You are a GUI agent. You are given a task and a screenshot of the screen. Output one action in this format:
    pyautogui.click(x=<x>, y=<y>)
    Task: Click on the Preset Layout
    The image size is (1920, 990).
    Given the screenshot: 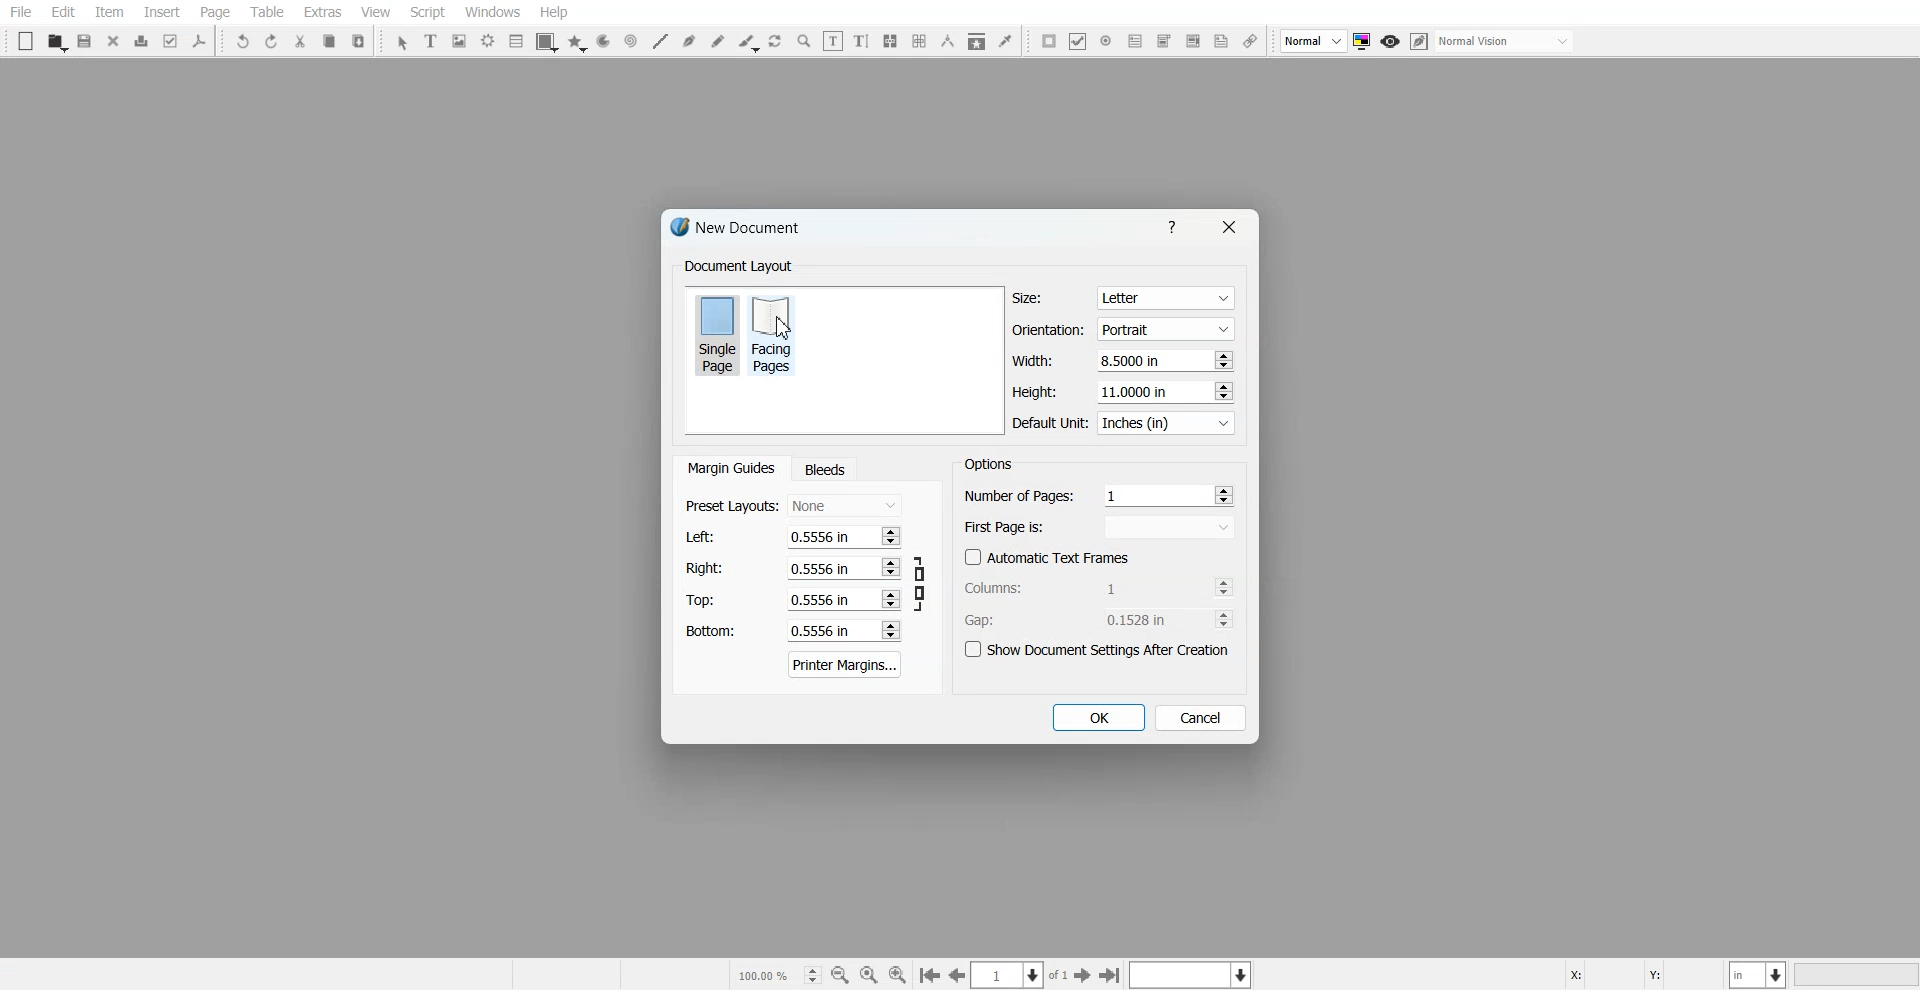 What is the action you would take?
    pyautogui.click(x=793, y=506)
    